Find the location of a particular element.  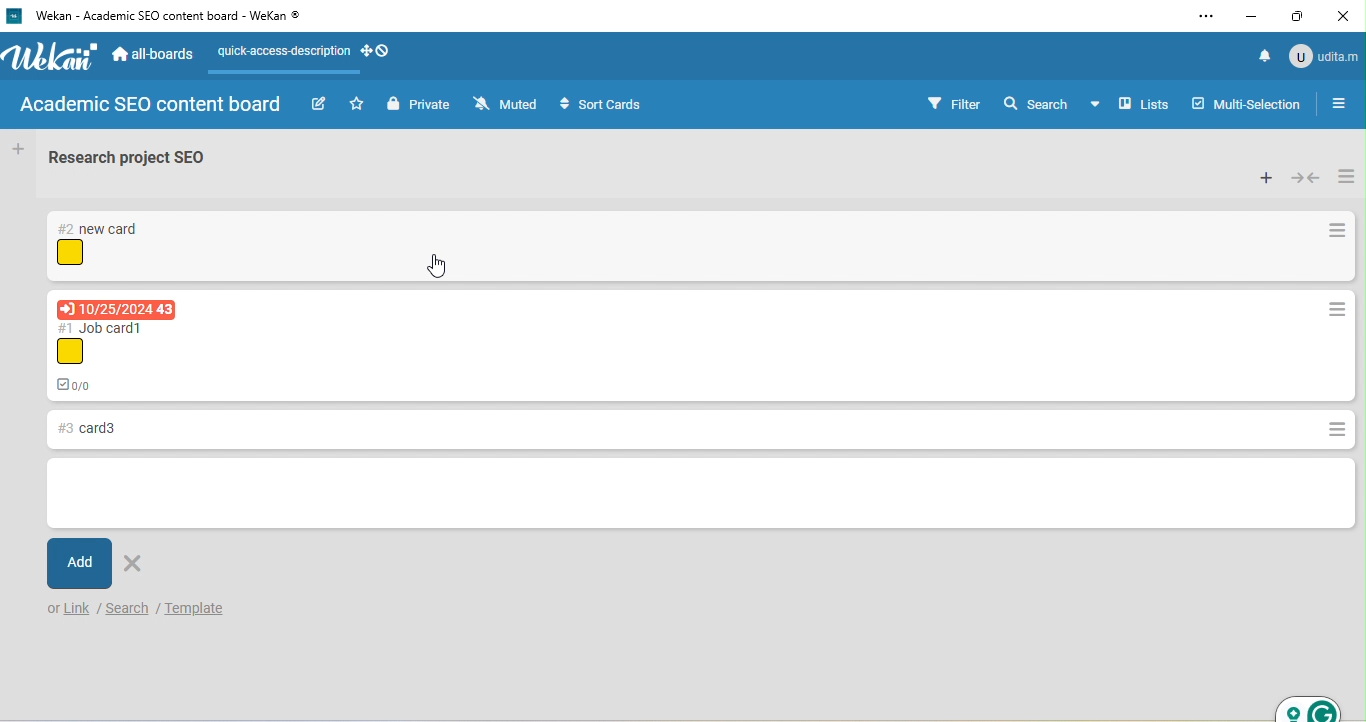

boars name: academic SEO board is located at coordinates (149, 106).